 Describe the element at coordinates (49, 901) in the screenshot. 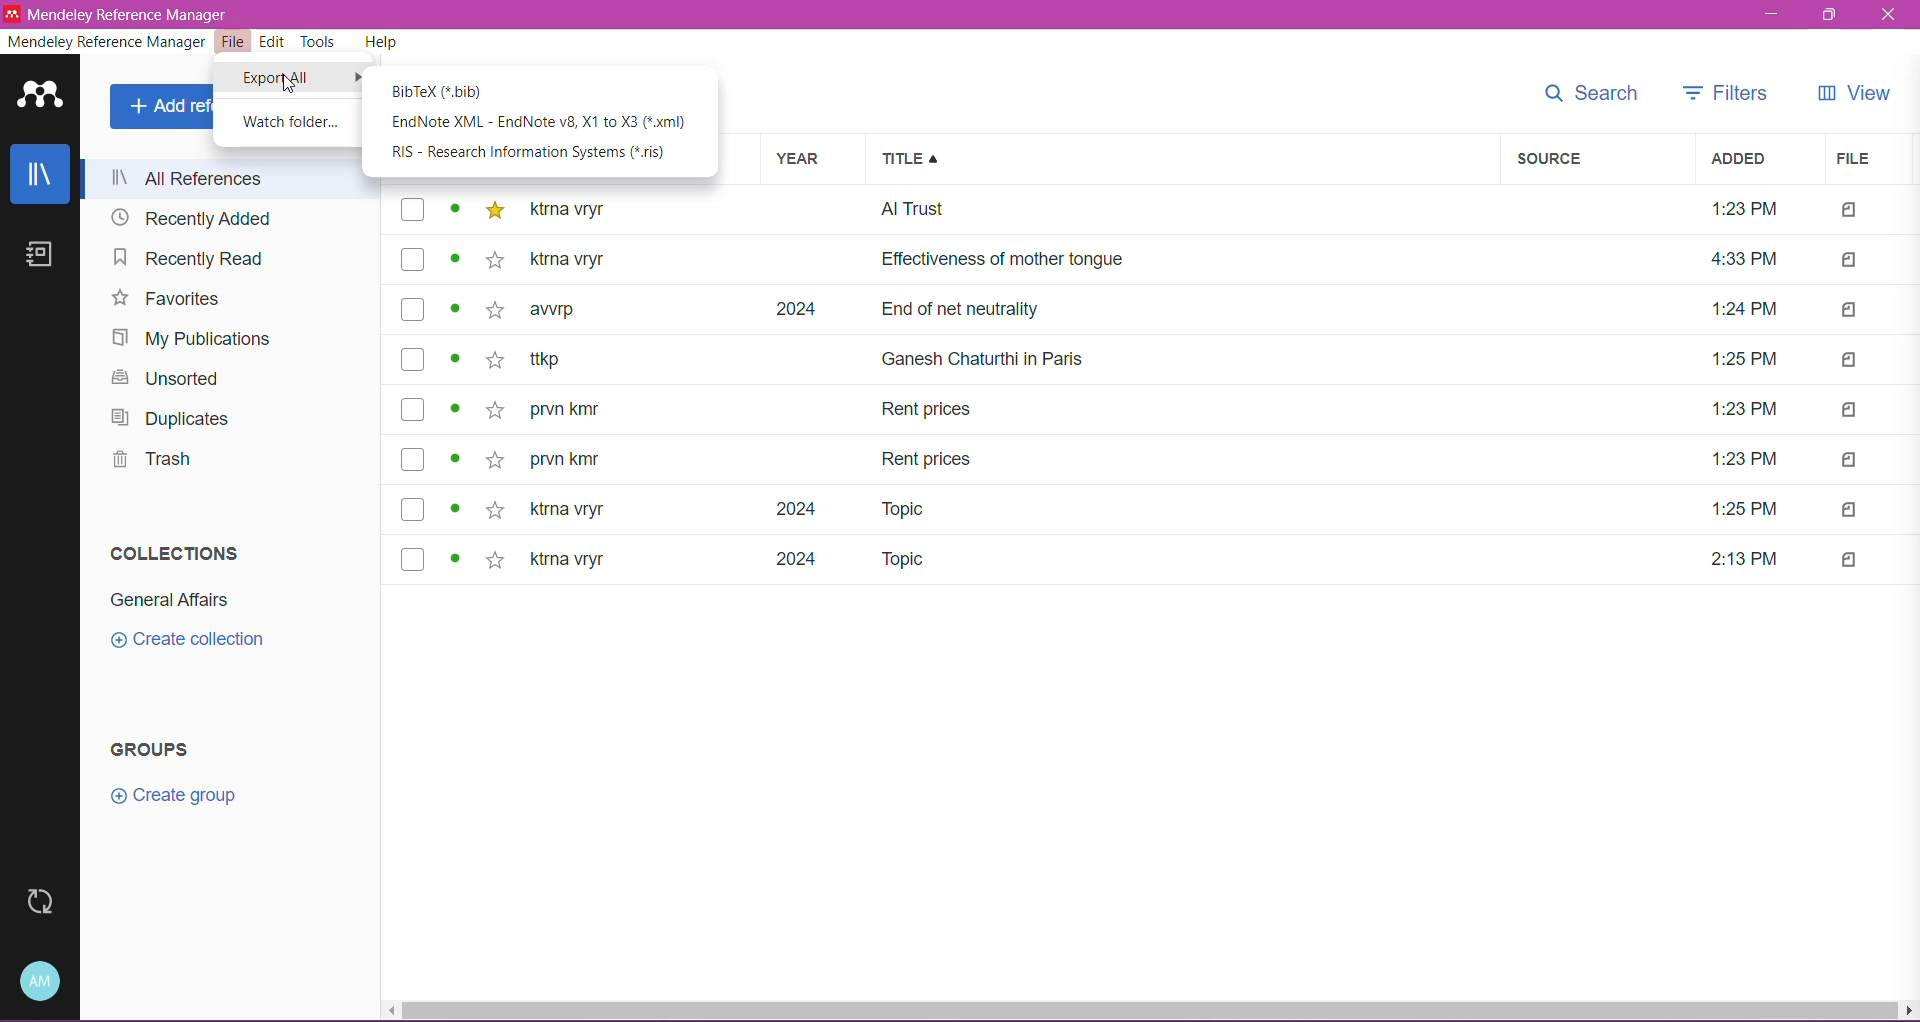

I see `Last Sync` at that location.